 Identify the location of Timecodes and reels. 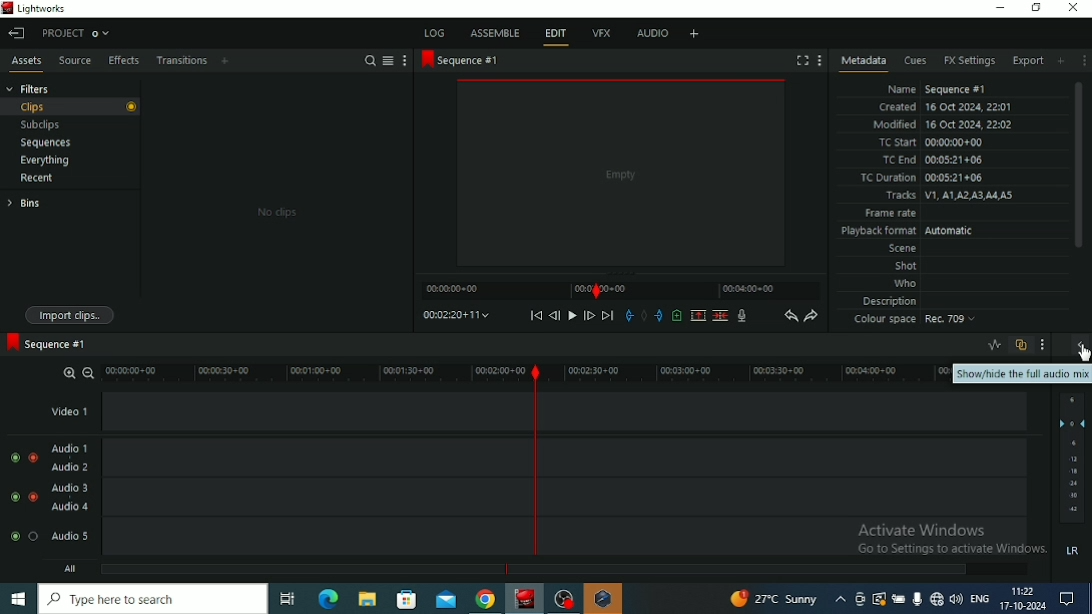
(455, 315).